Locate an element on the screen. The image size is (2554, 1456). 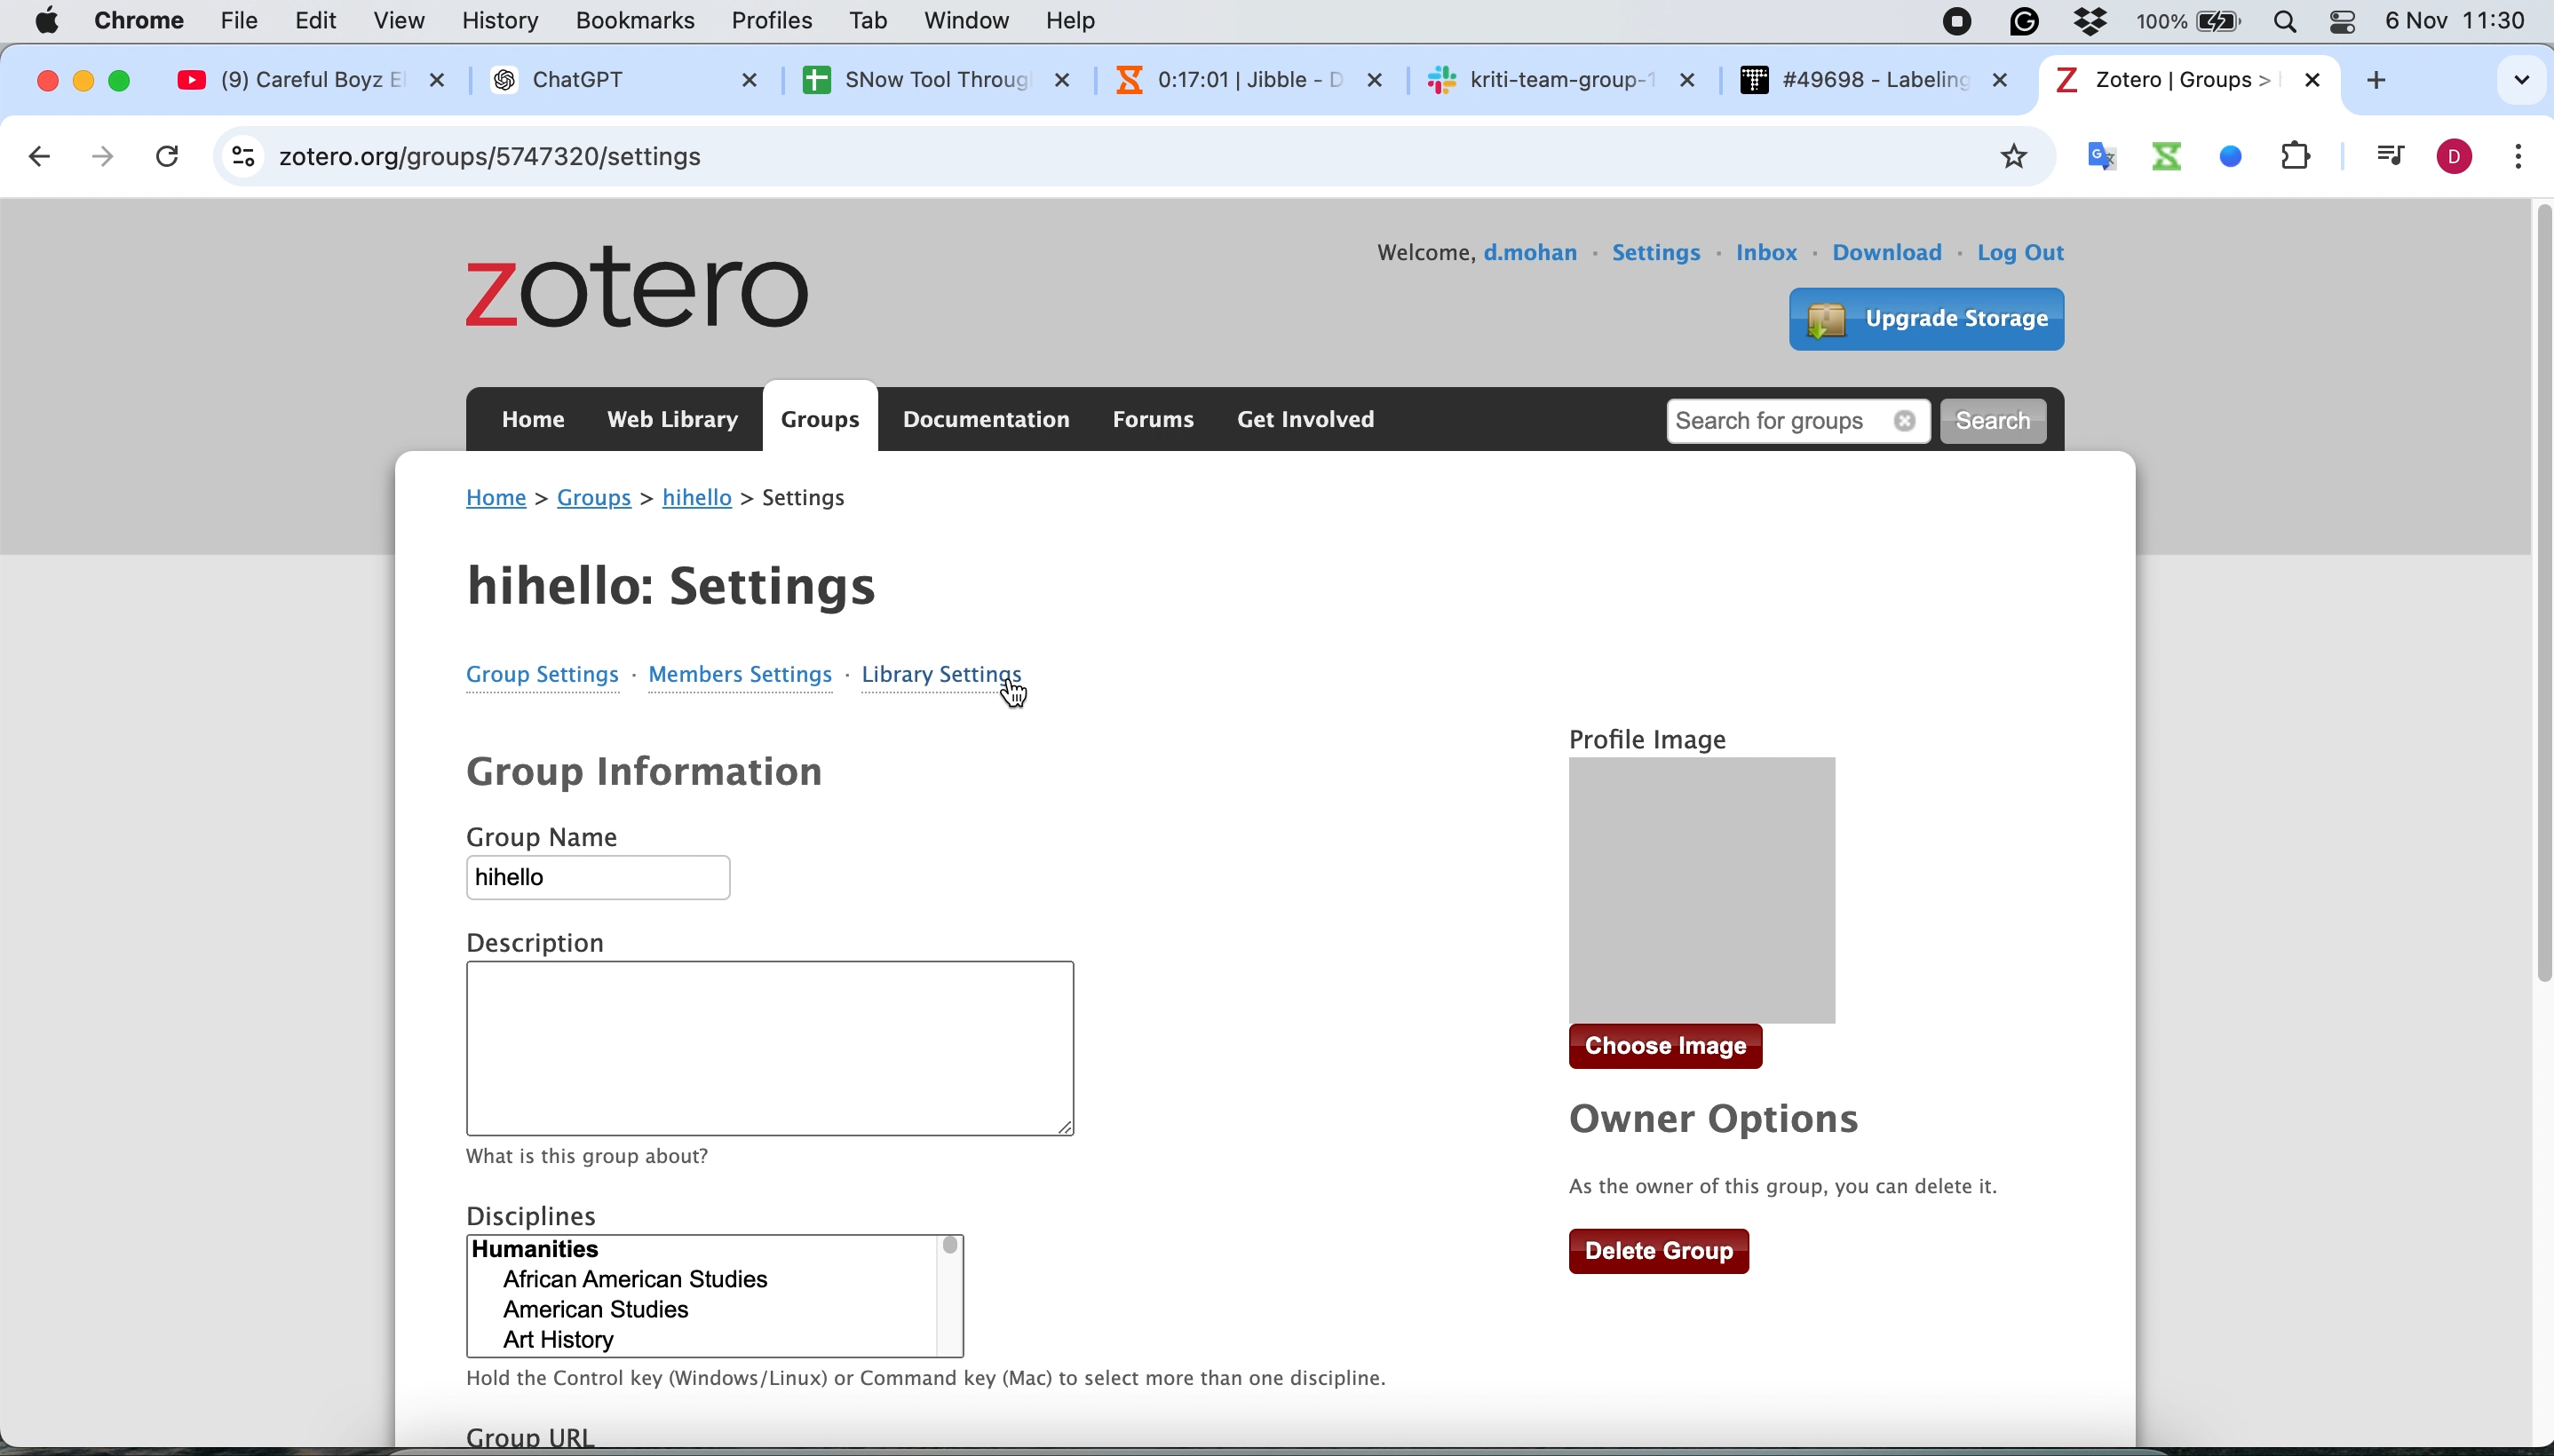
group library is located at coordinates (526, 691).